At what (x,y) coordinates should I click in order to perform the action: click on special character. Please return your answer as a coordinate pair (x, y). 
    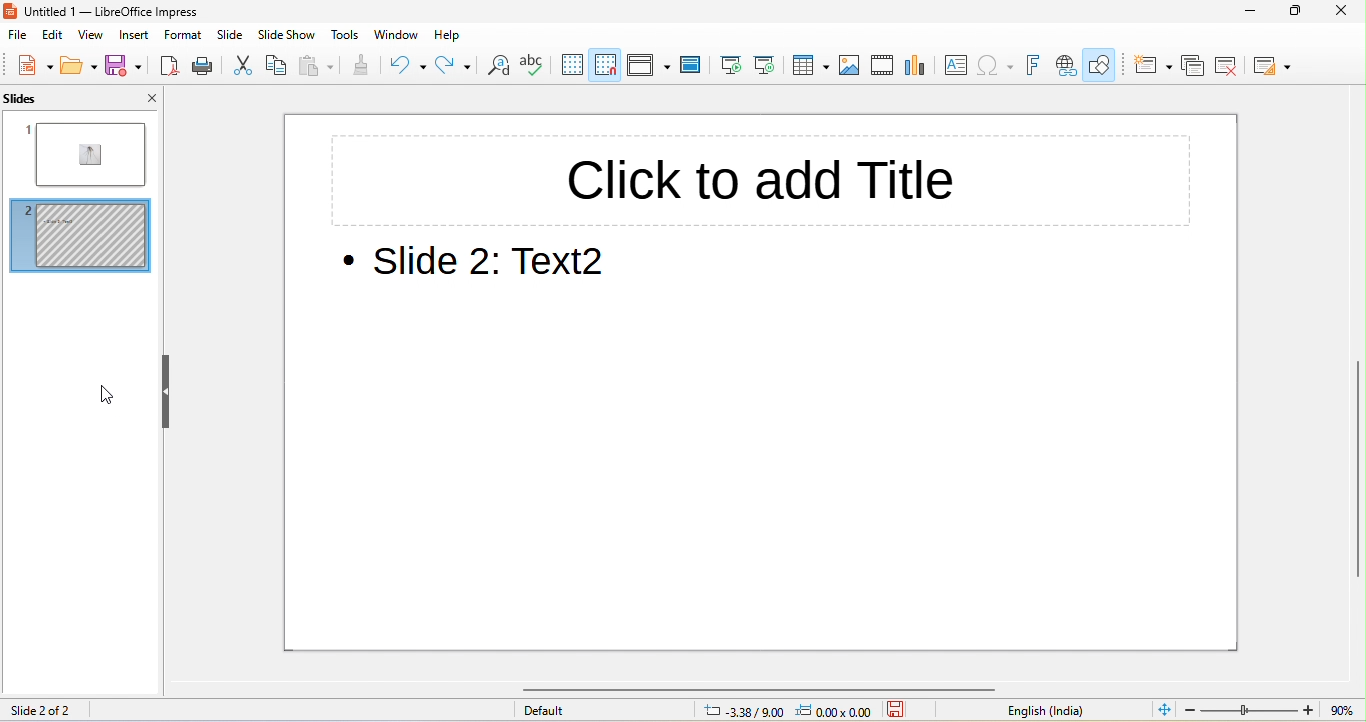
    Looking at the image, I should click on (997, 65).